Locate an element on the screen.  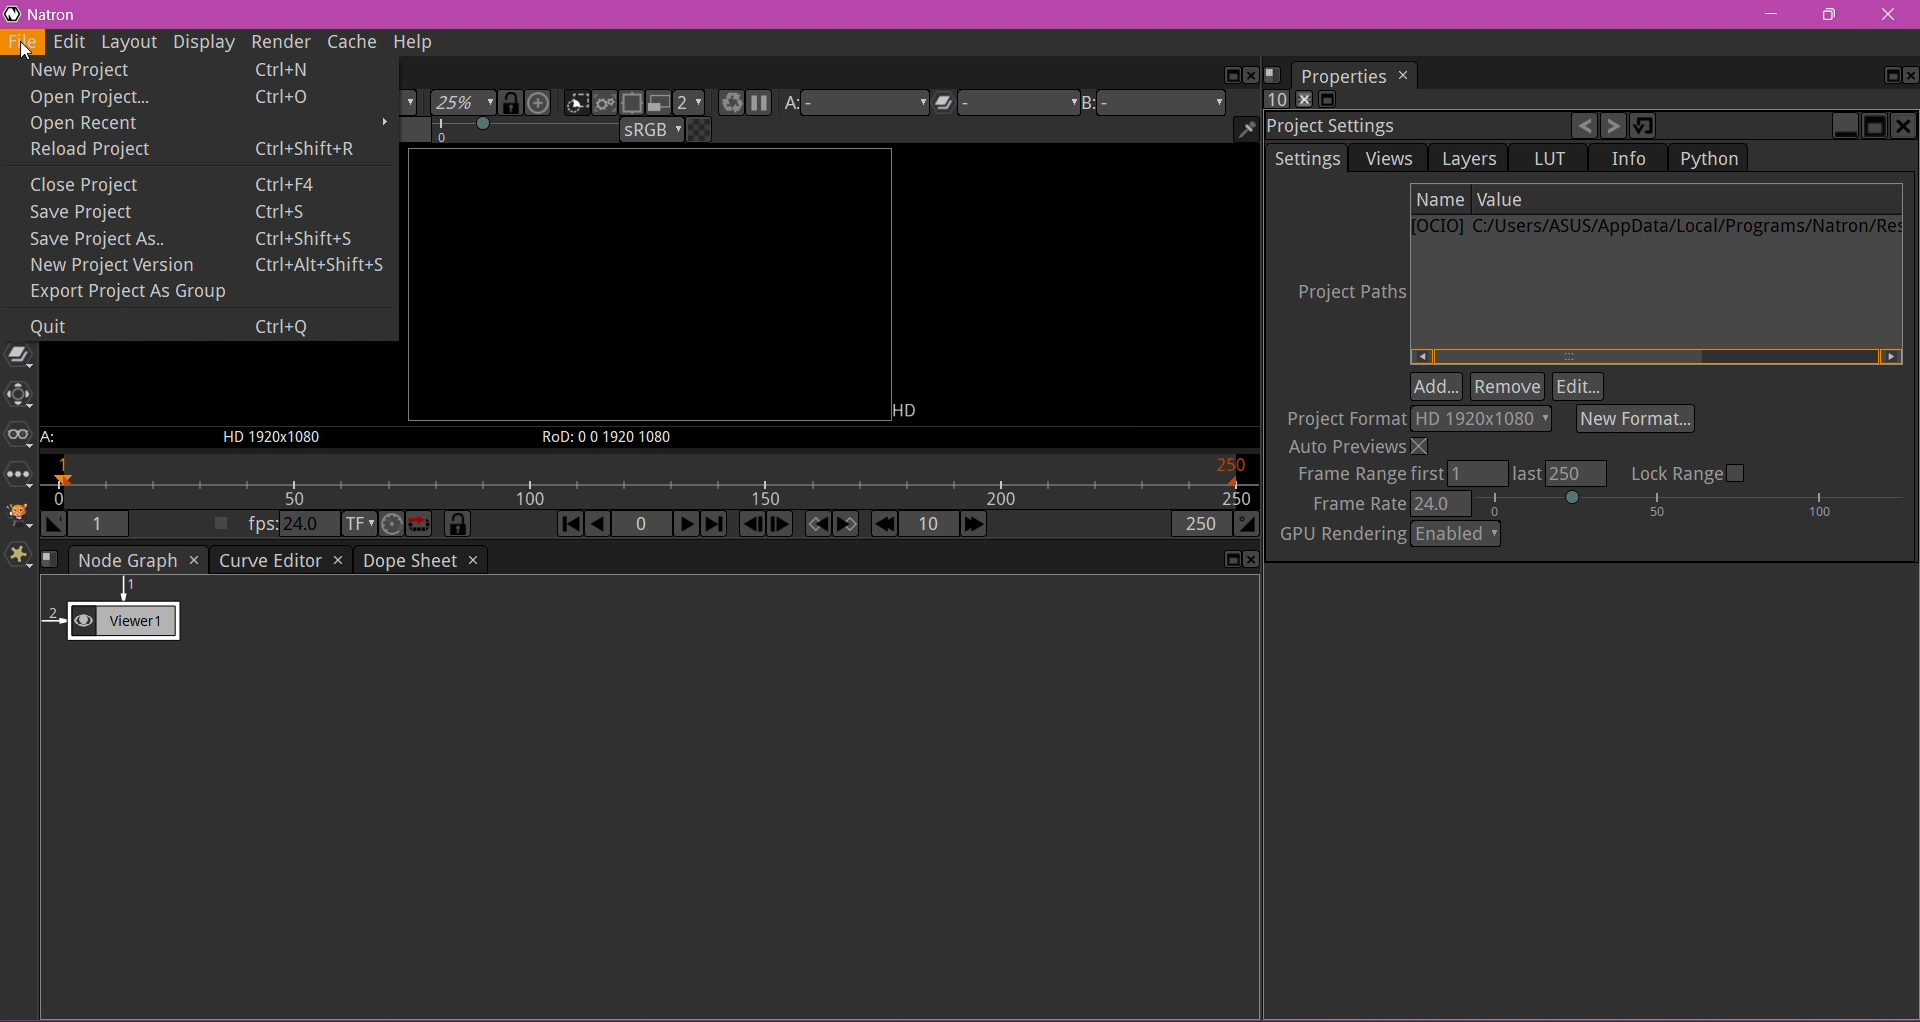
Set the playback out point at the current point  is located at coordinates (1247, 525).